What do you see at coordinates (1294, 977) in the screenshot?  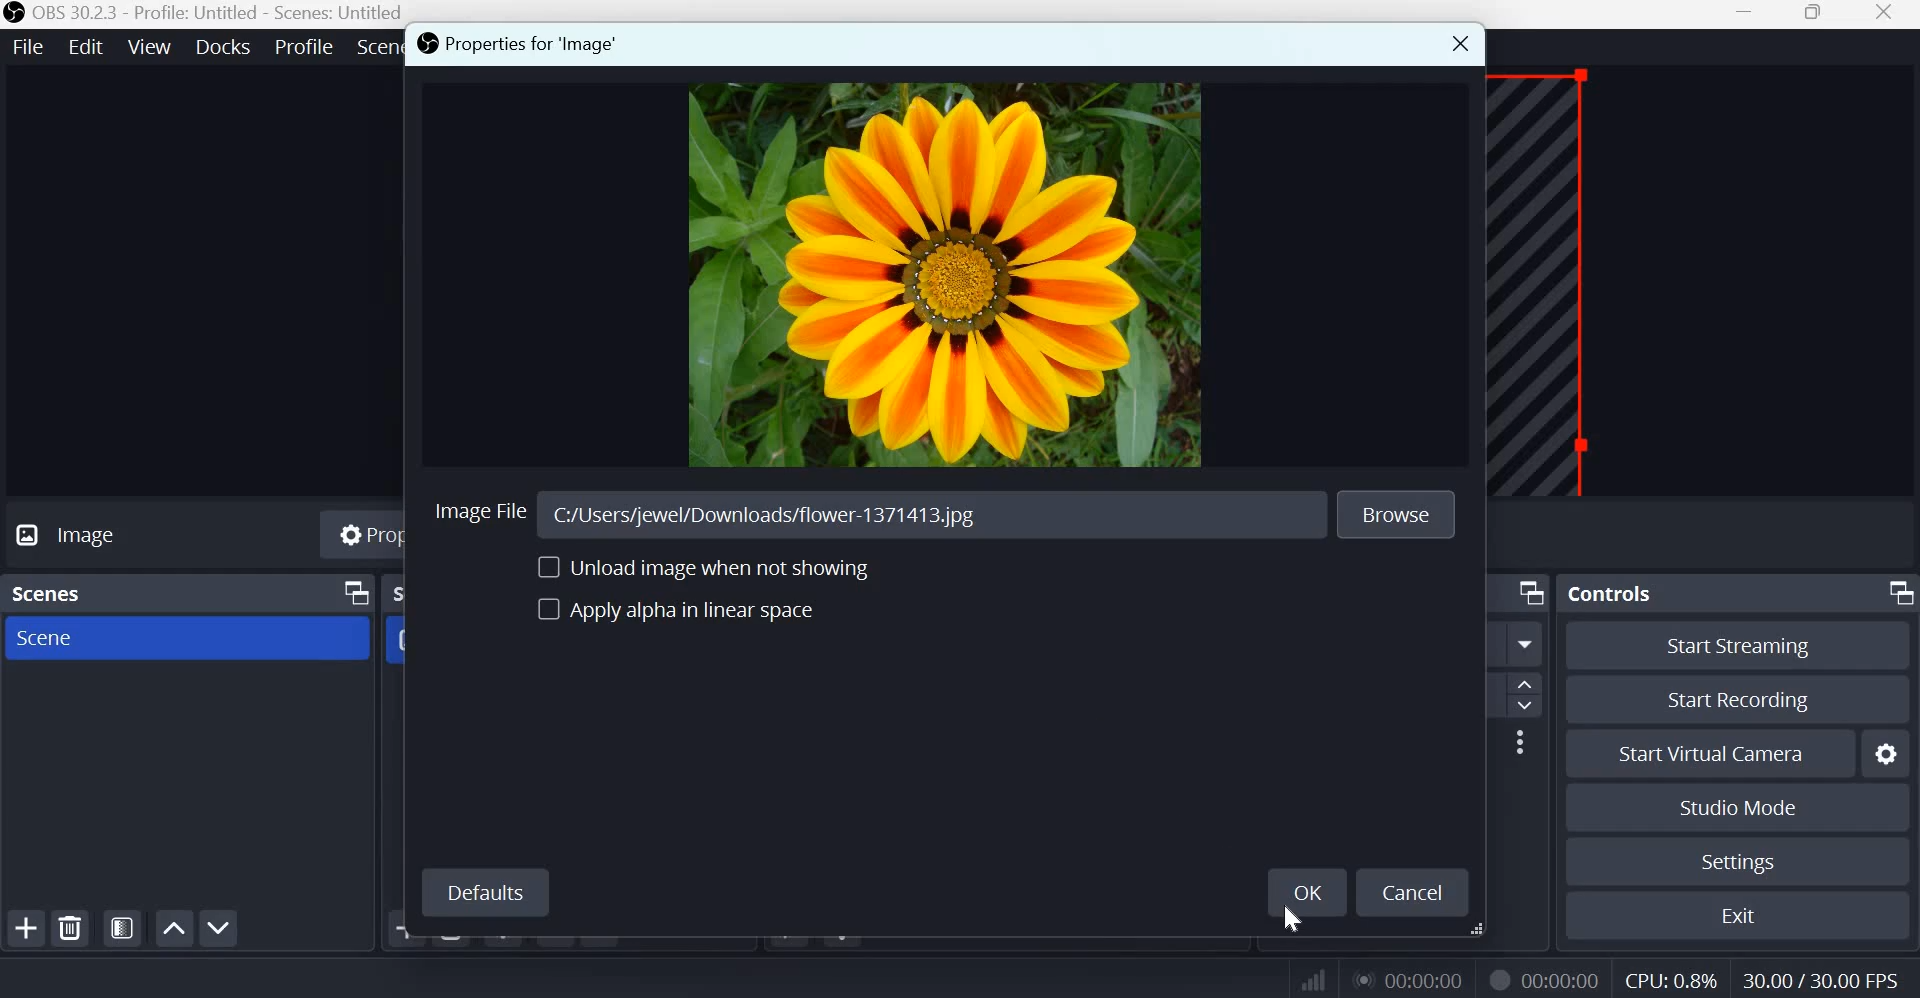 I see `network strength indicator` at bounding box center [1294, 977].